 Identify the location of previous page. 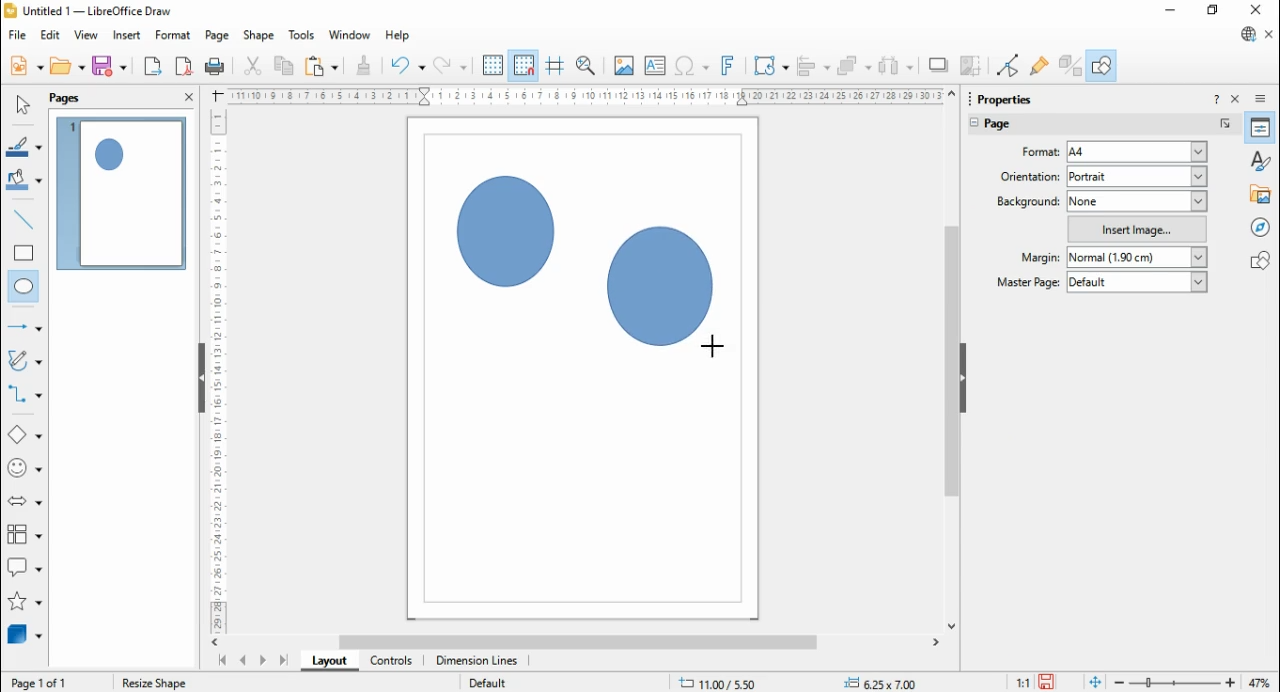
(244, 661).